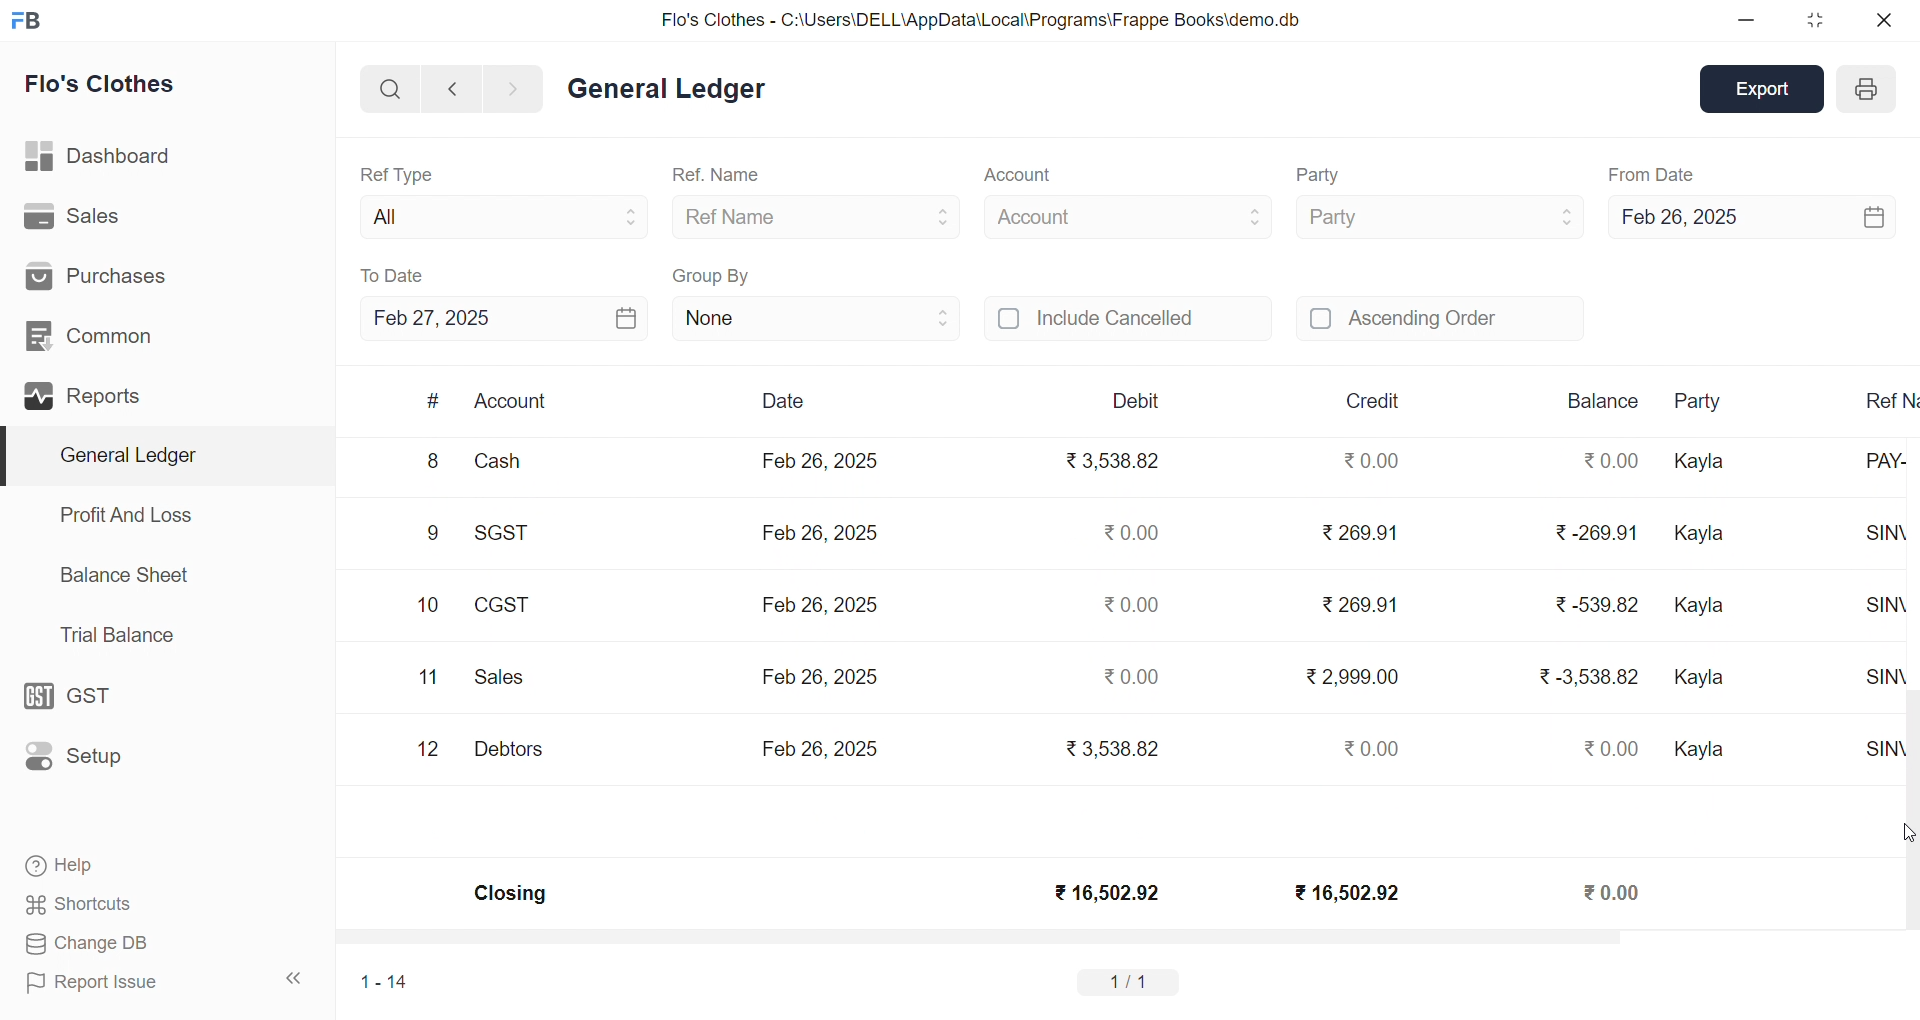 The width and height of the screenshot is (1920, 1020). Describe the element at coordinates (1589, 684) in the screenshot. I see `₹ -3,538.82` at that location.